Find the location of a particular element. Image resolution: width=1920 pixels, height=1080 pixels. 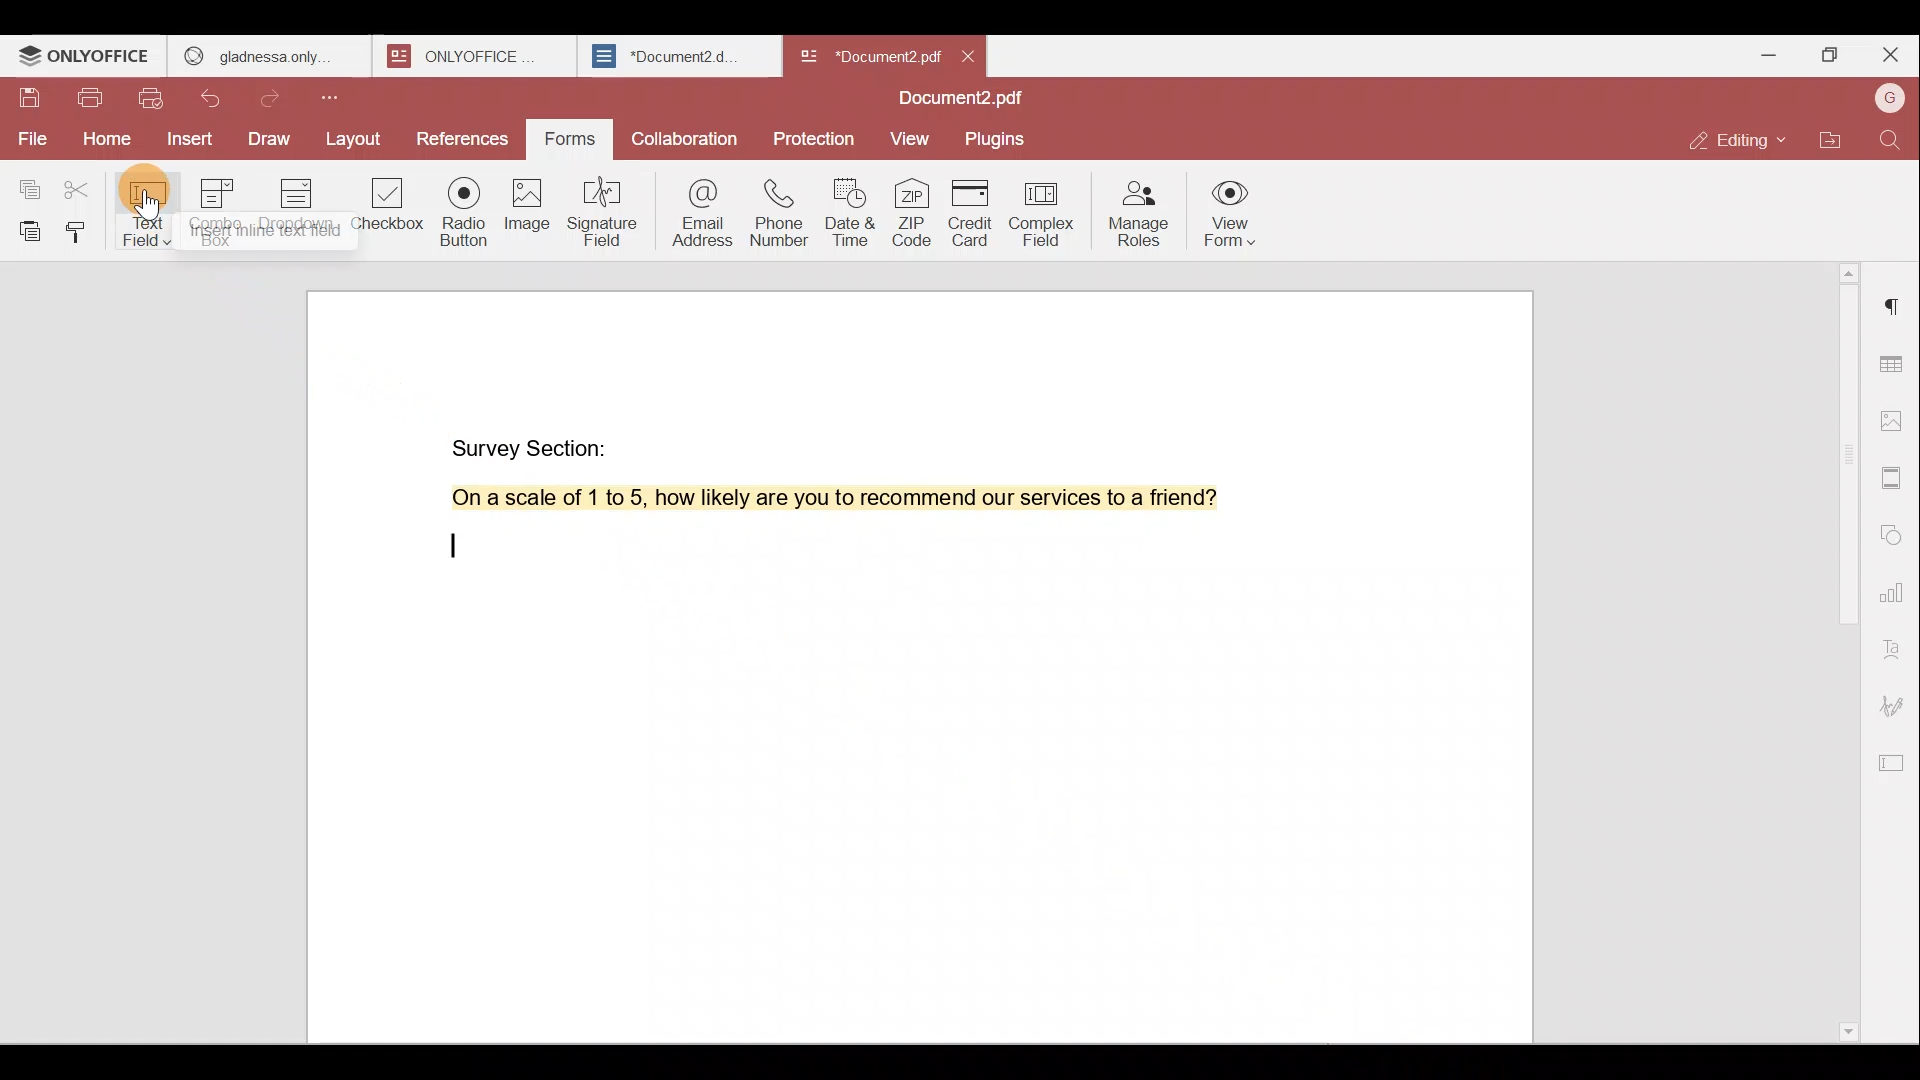

Home is located at coordinates (103, 143).